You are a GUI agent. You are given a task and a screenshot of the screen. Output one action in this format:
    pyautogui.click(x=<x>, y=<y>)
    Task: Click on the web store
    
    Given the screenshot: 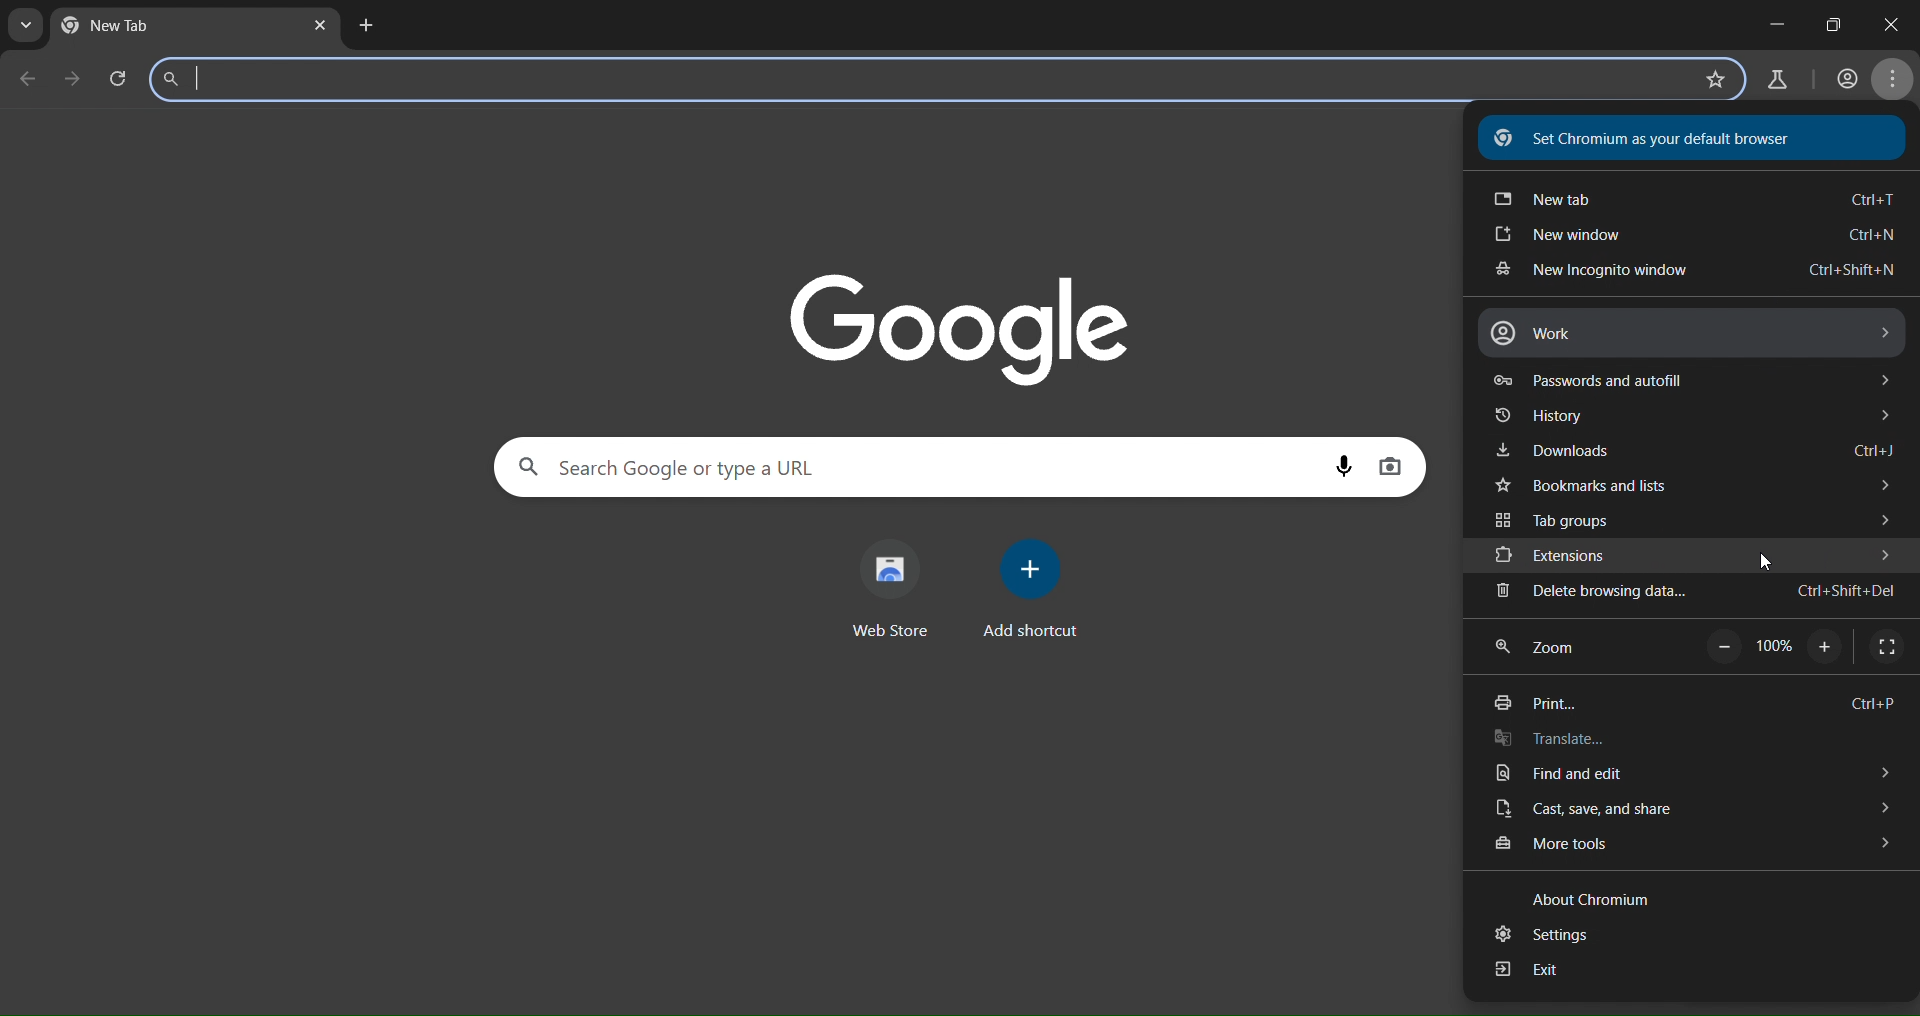 What is the action you would take?
    pyautogui.click(x=890, y=586)
    